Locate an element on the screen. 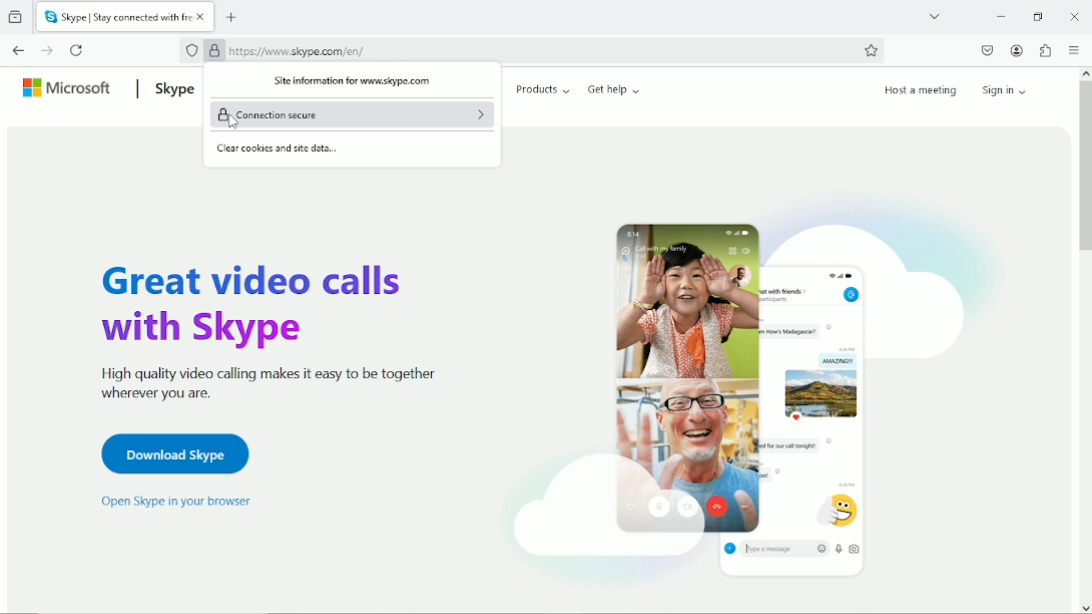  Cursor is located at coordinates (232, 122).